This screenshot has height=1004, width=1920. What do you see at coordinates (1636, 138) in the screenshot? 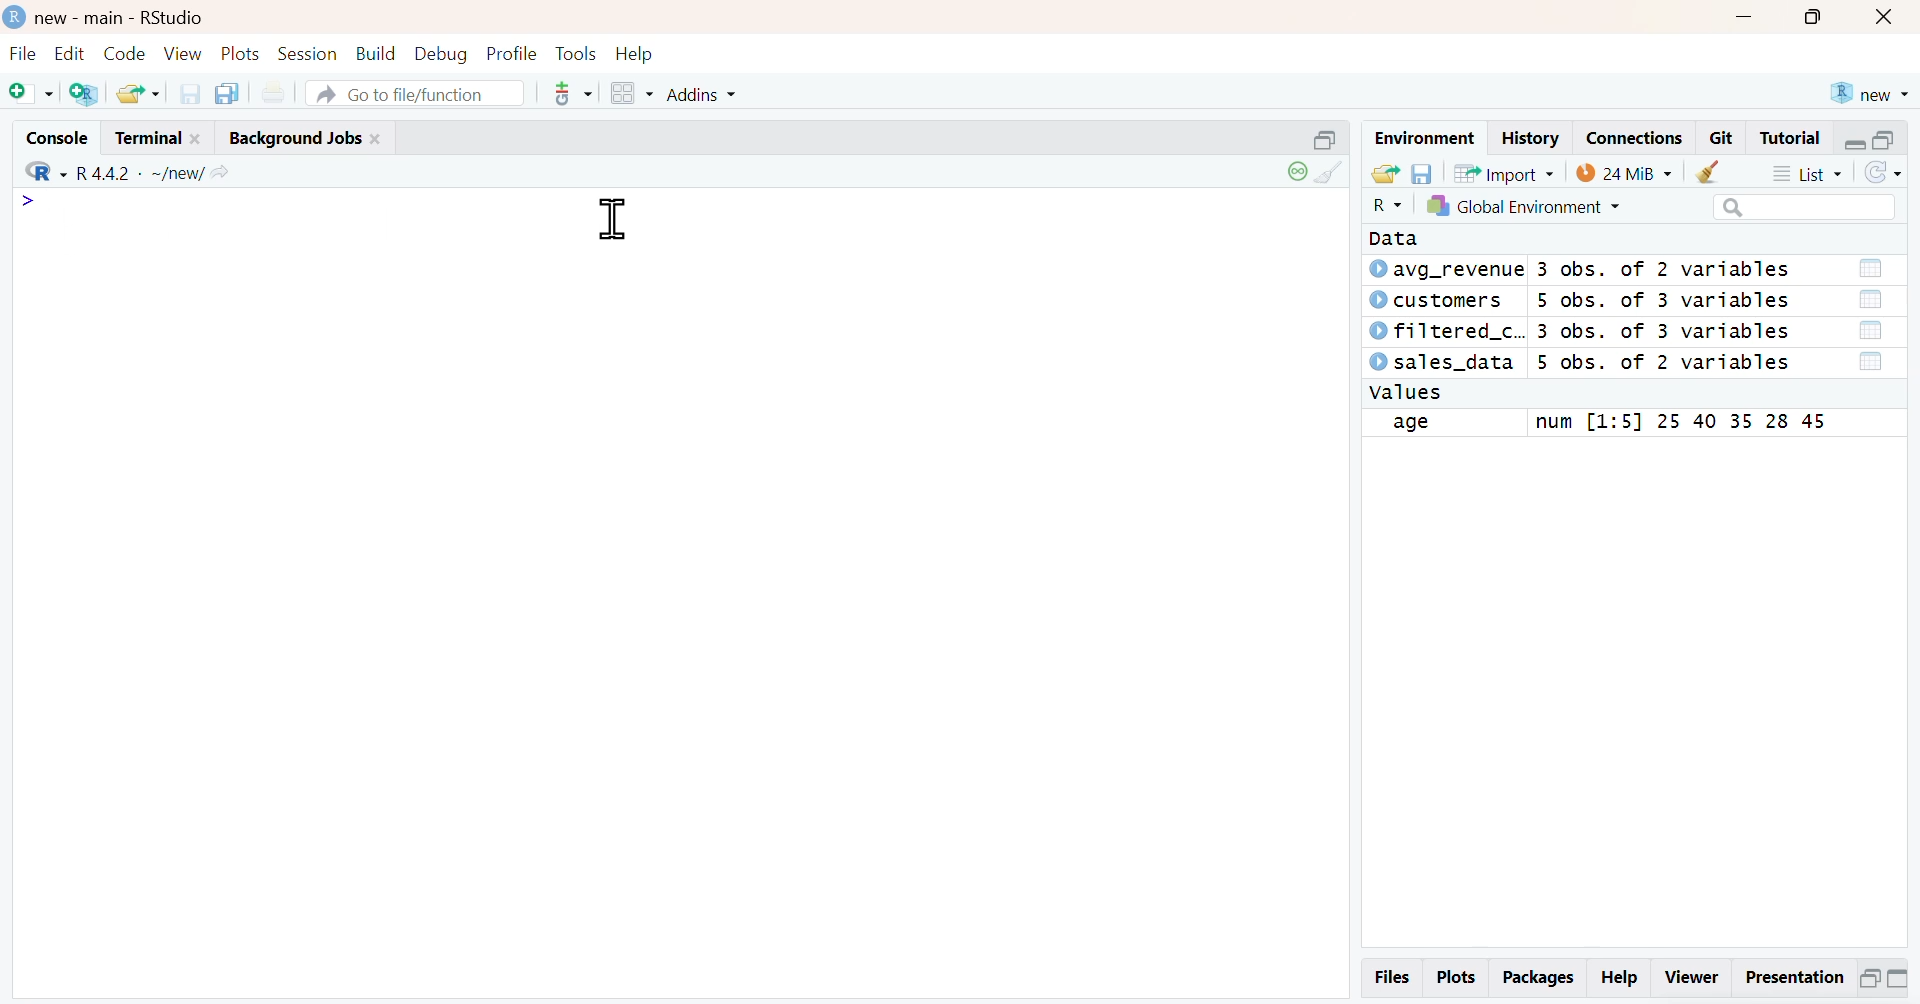
I see `Connections` at bounding box center [1636, 138].